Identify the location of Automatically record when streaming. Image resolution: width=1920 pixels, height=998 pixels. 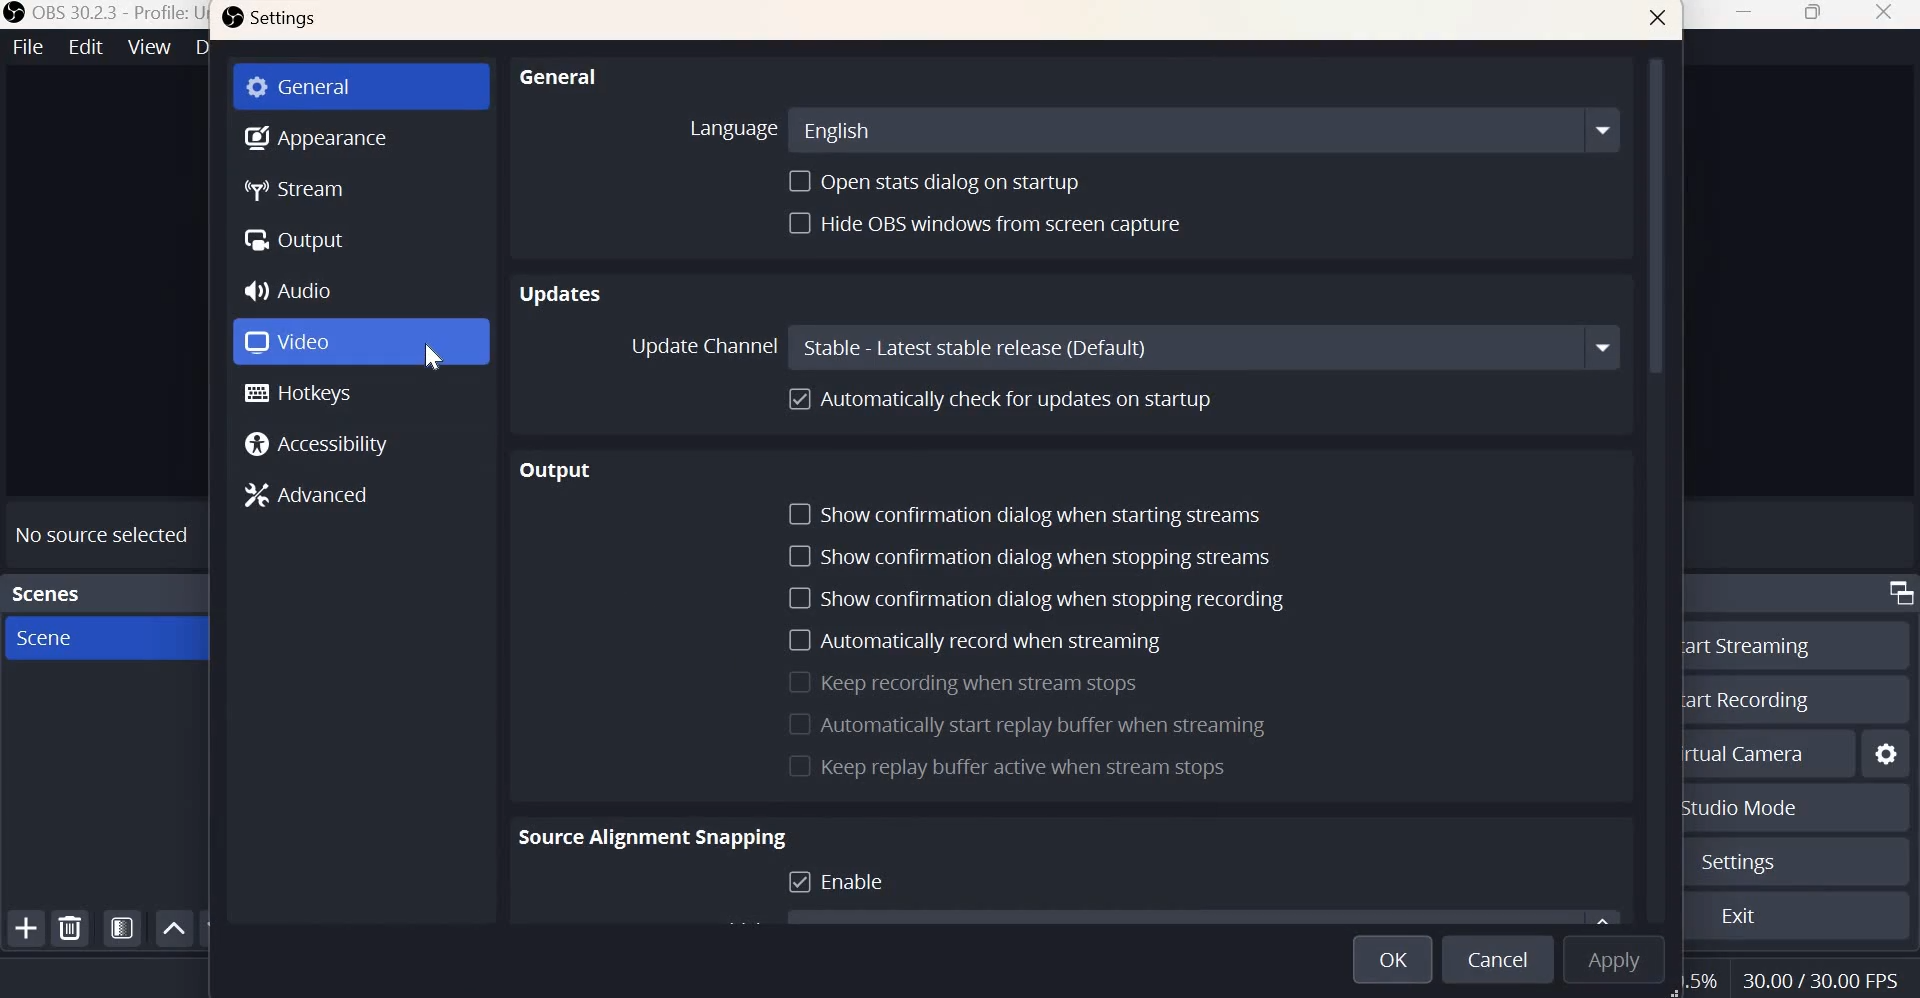
(979, 639).